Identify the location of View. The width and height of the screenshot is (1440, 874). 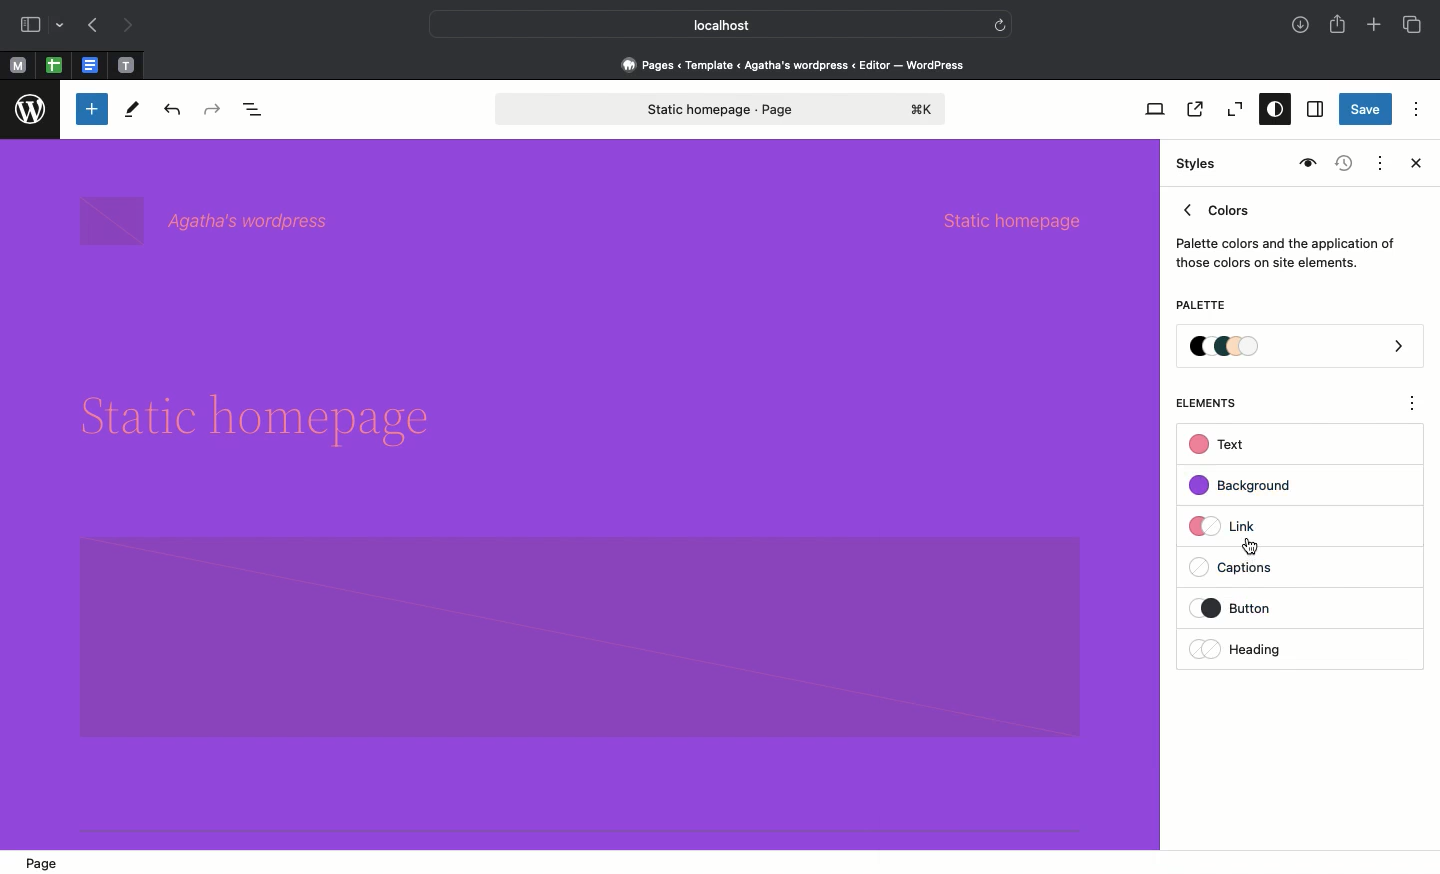
(1151, 109).